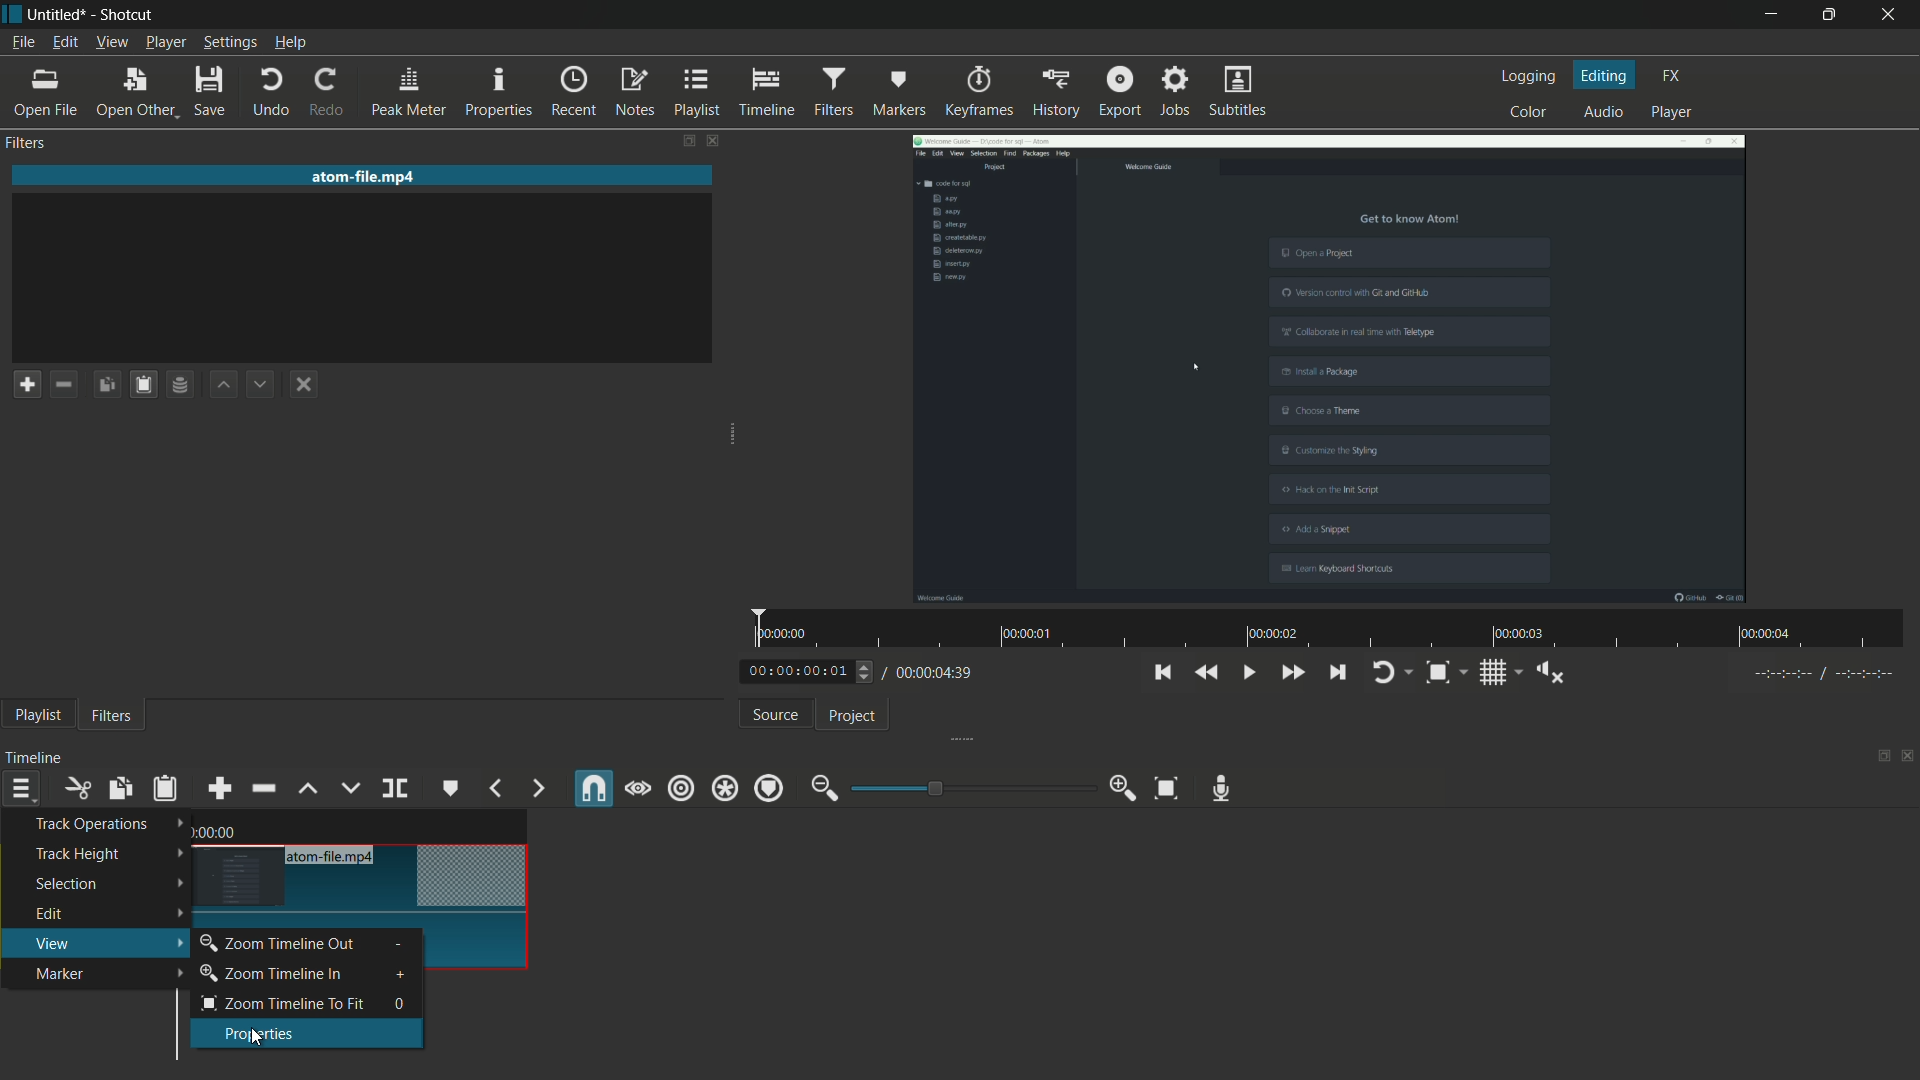 This screenshot has width=1920, height=1080. Describe the element at coordinates (181, 384) in the screenshot. I see `save filter set` at that location.